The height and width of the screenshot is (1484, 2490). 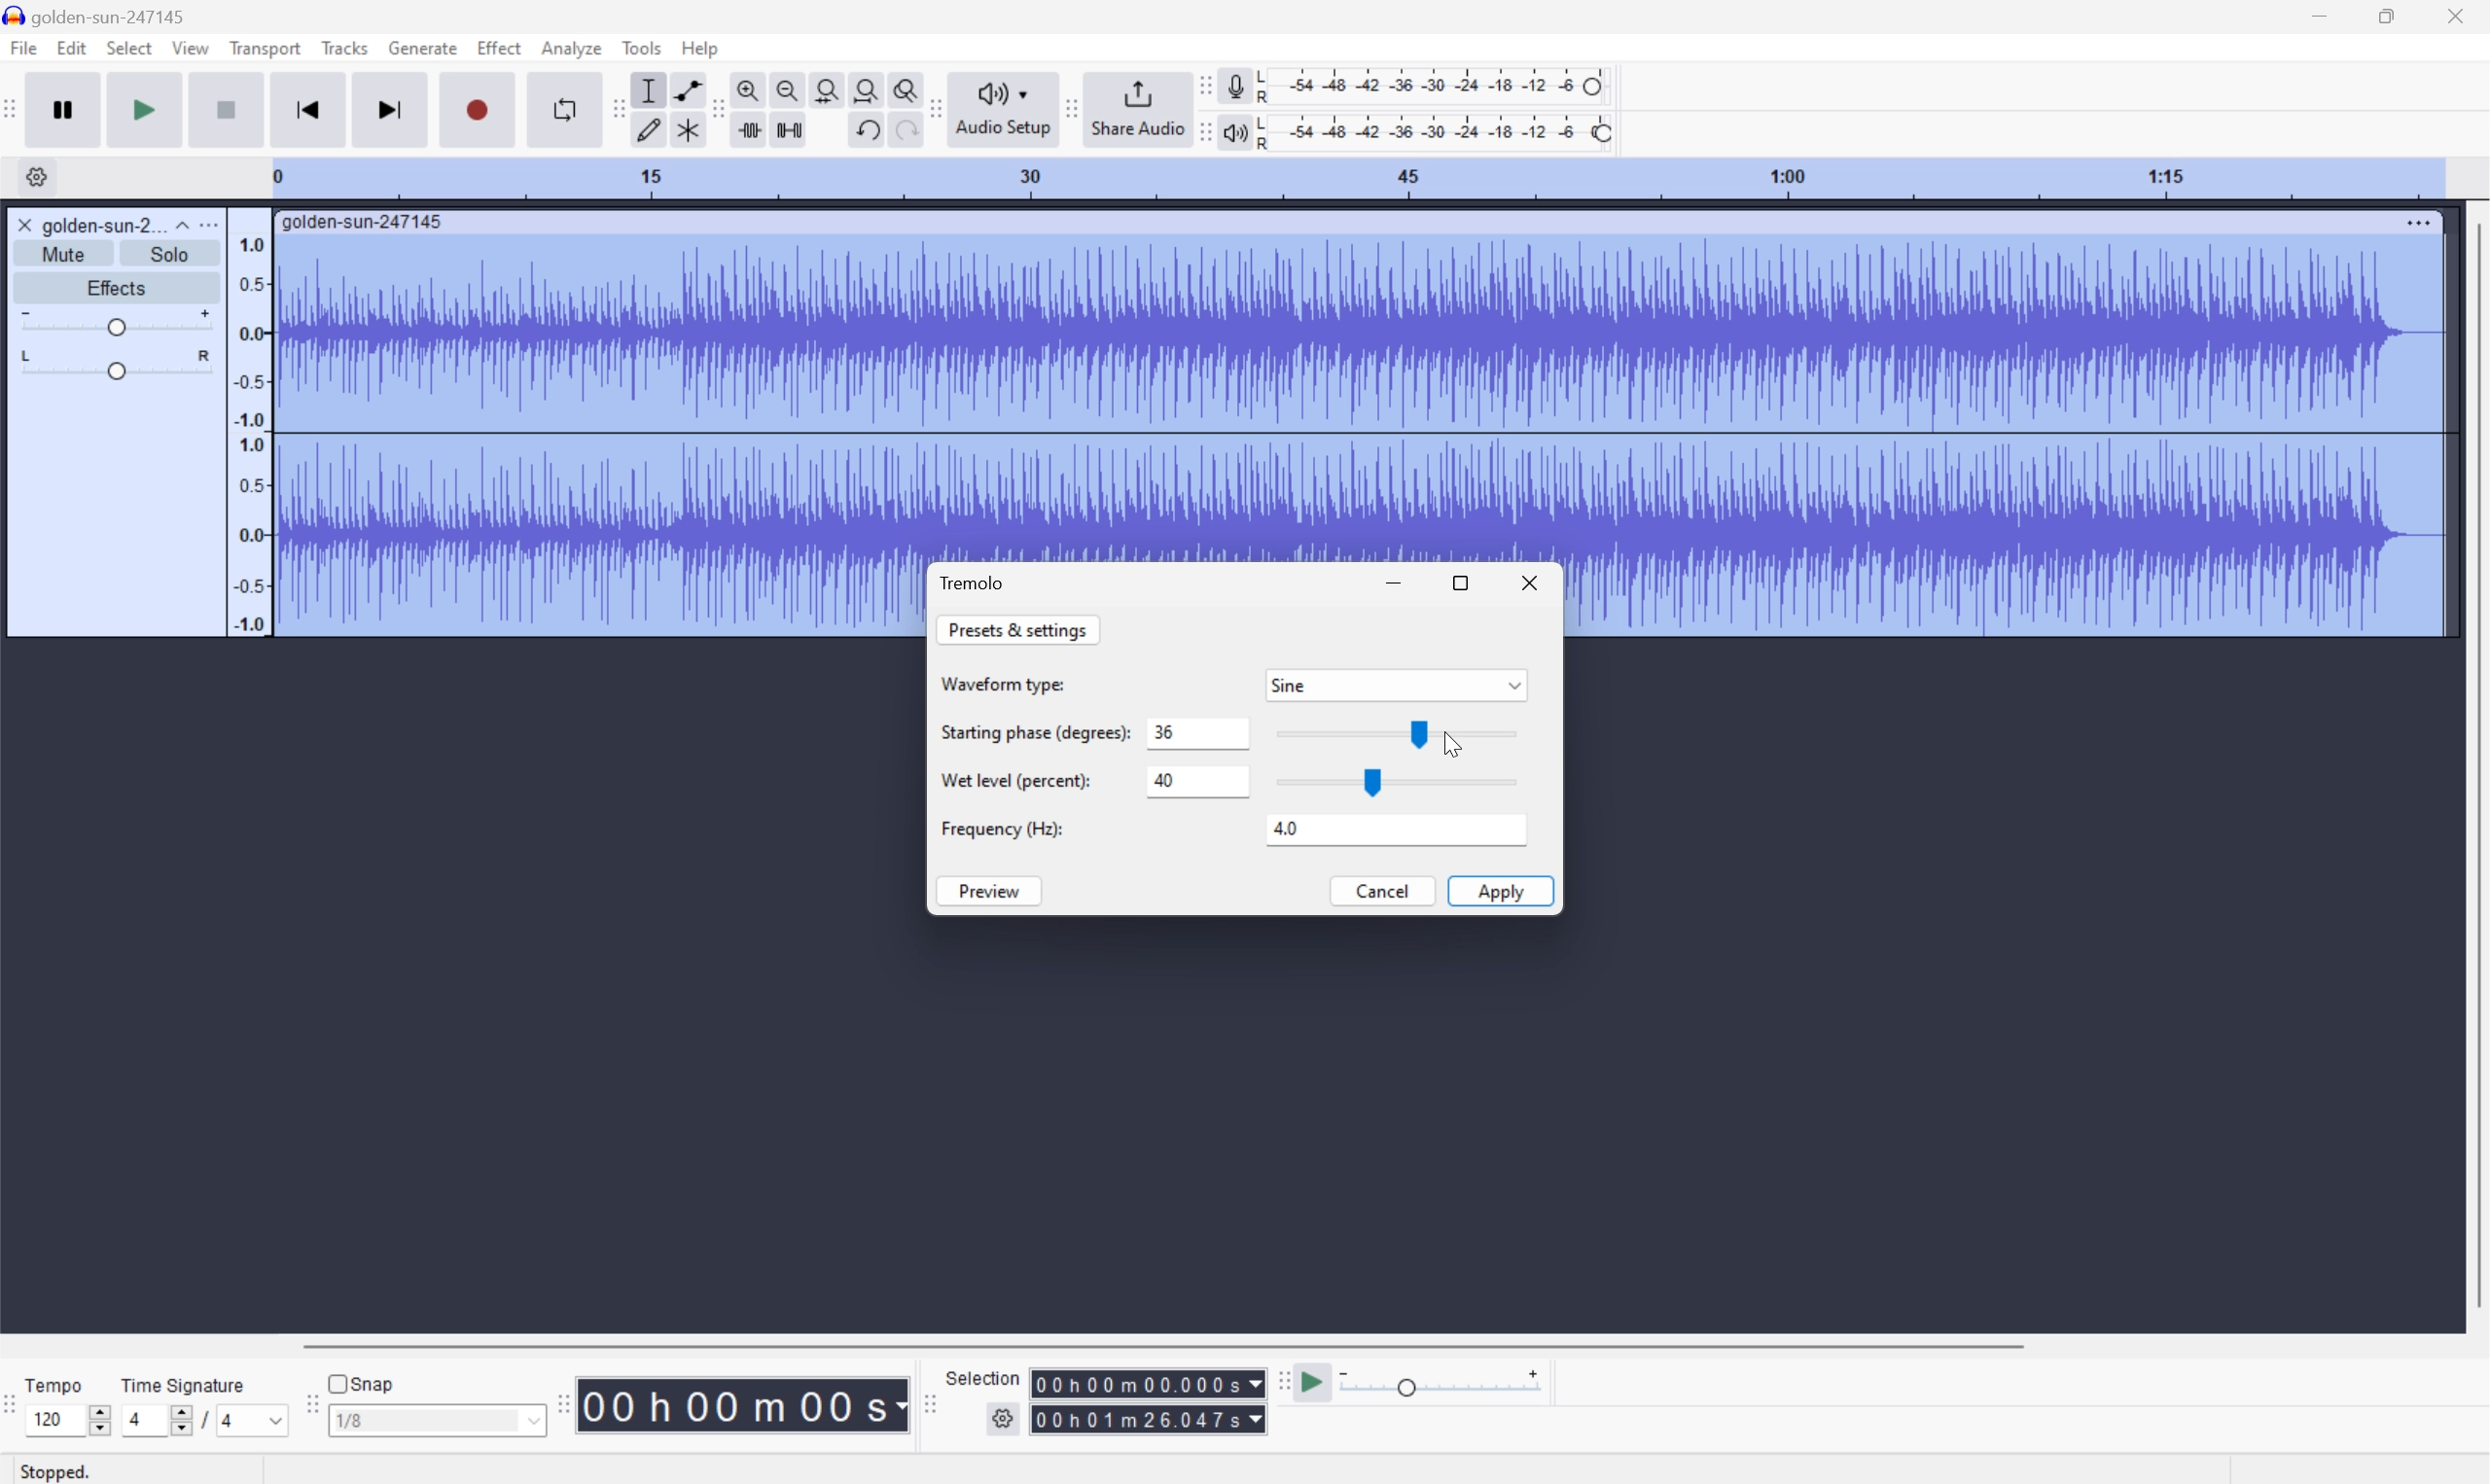 I want to click on golden-sun-247145, so click(x=363, y=224).